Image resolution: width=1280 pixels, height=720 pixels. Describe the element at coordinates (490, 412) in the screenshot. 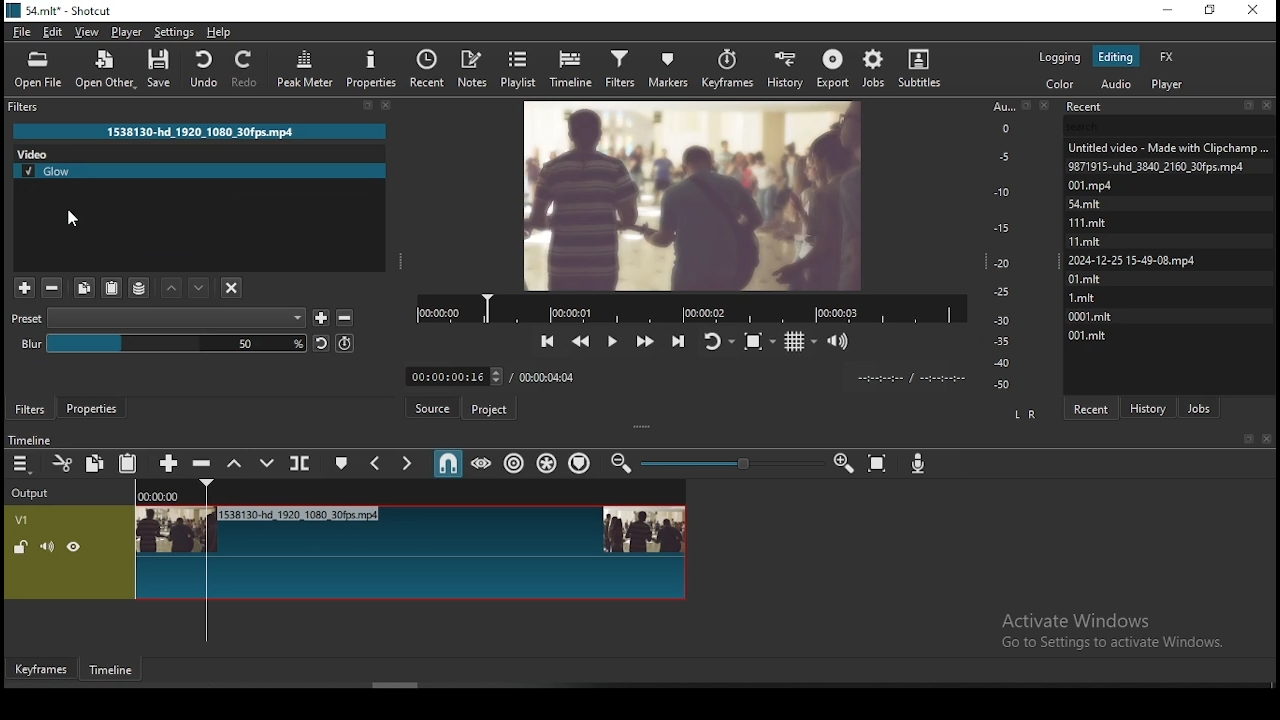

I see `project` at that location.